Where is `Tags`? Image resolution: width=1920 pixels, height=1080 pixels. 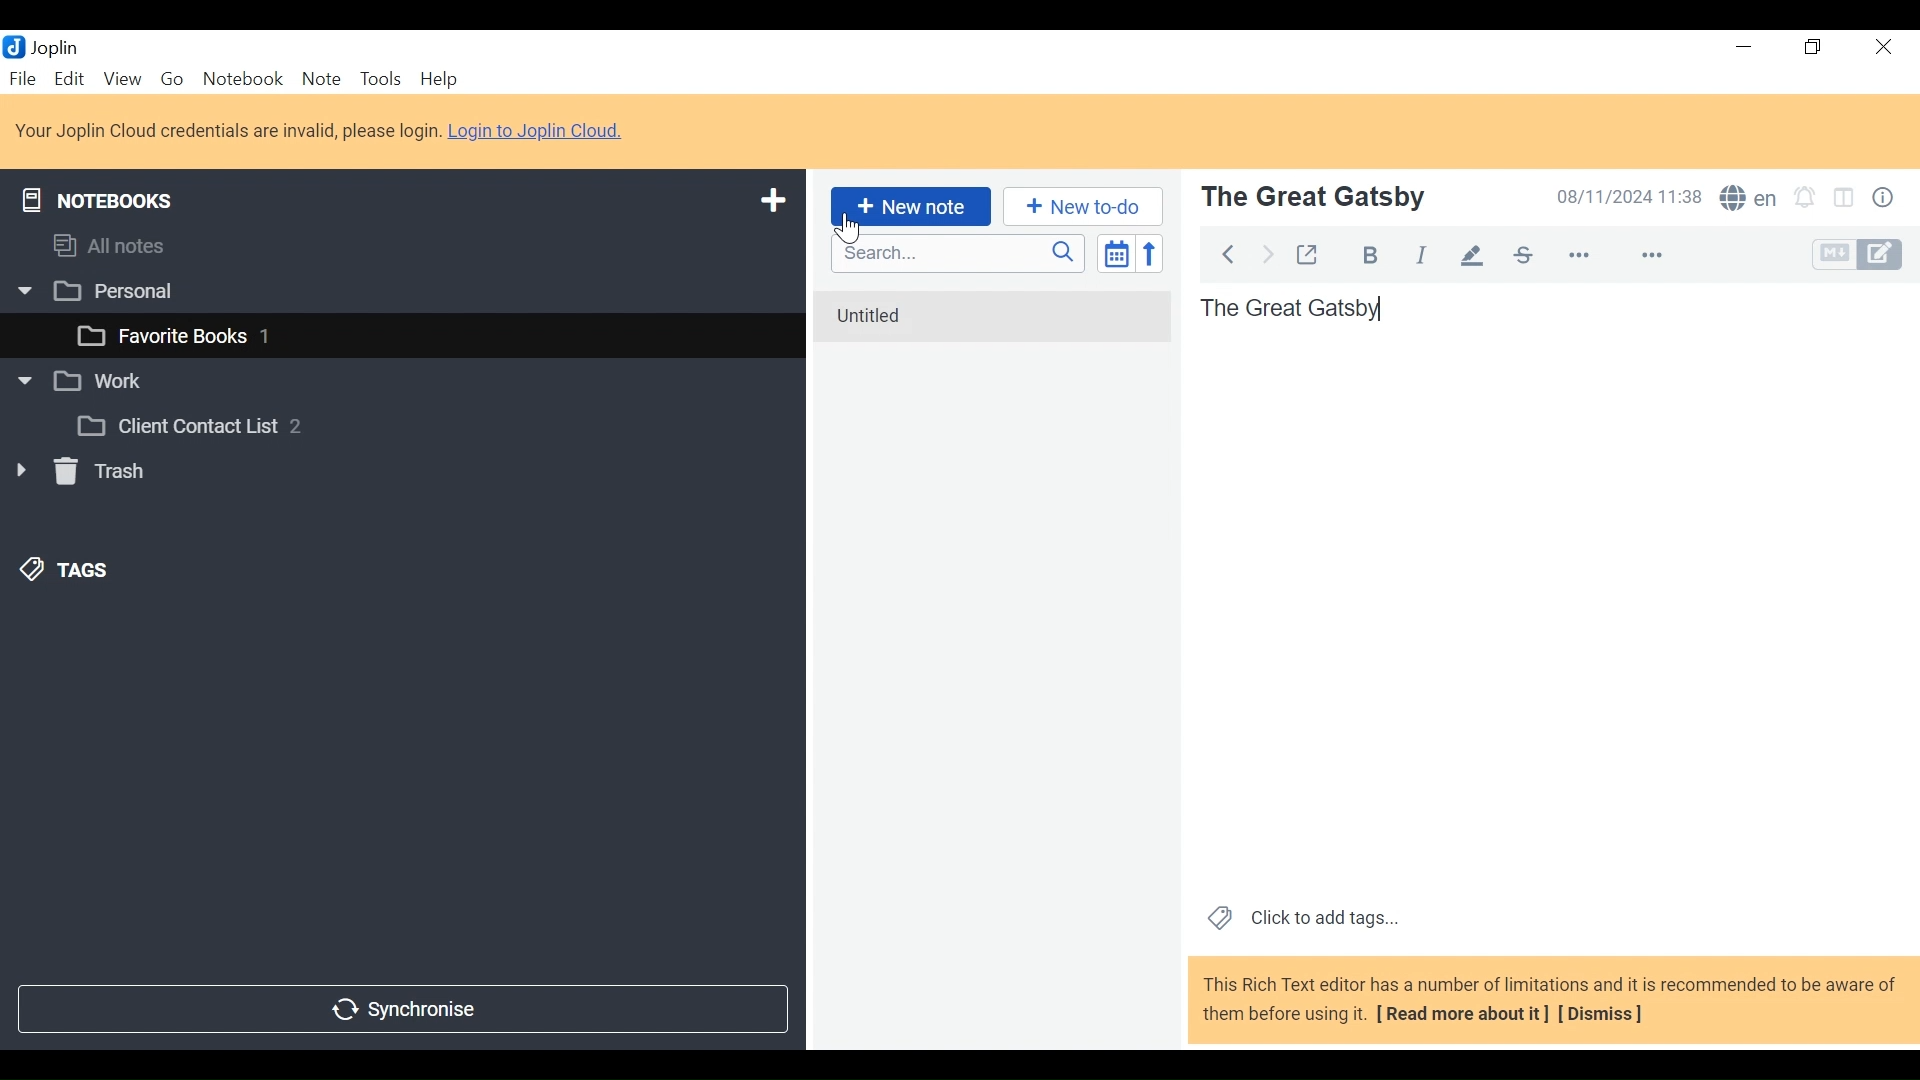 Tags is located at coordinates (69, 569).